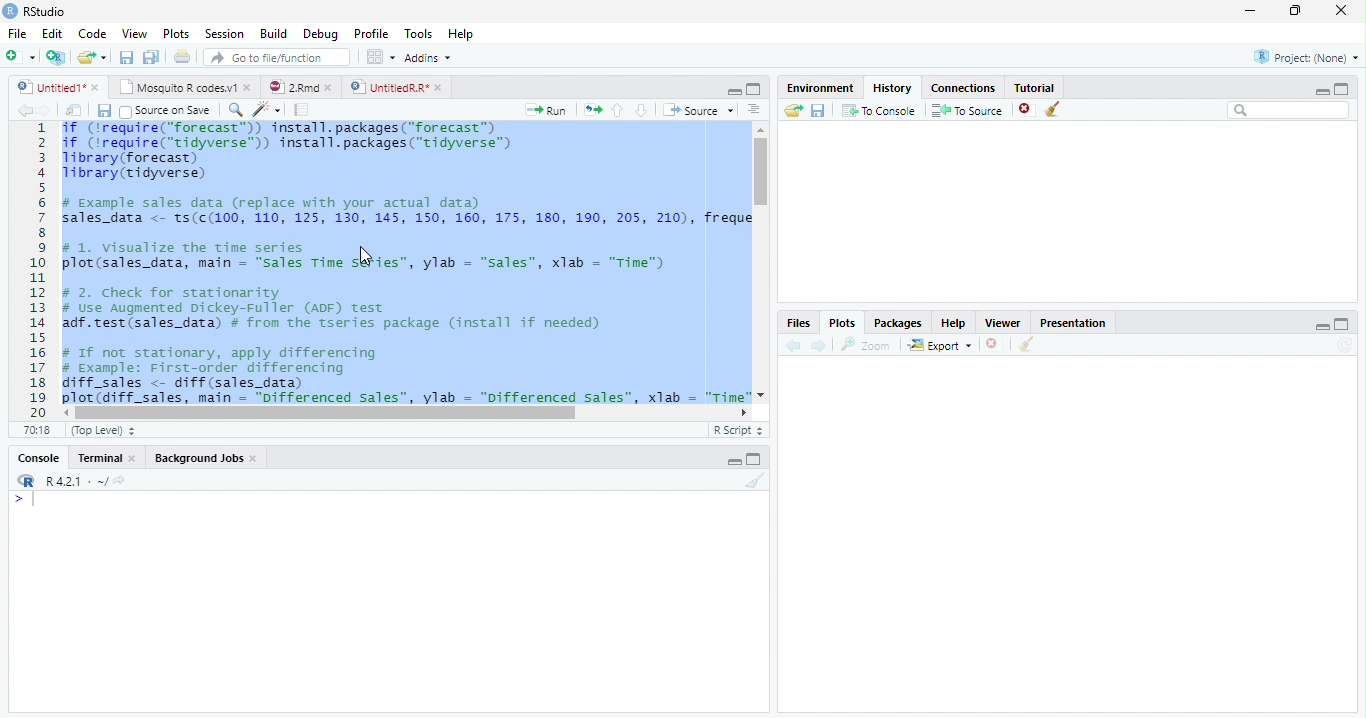  Describe the element at coordinates (405, 414) in the screenshot. I see `Scroll` at that location.